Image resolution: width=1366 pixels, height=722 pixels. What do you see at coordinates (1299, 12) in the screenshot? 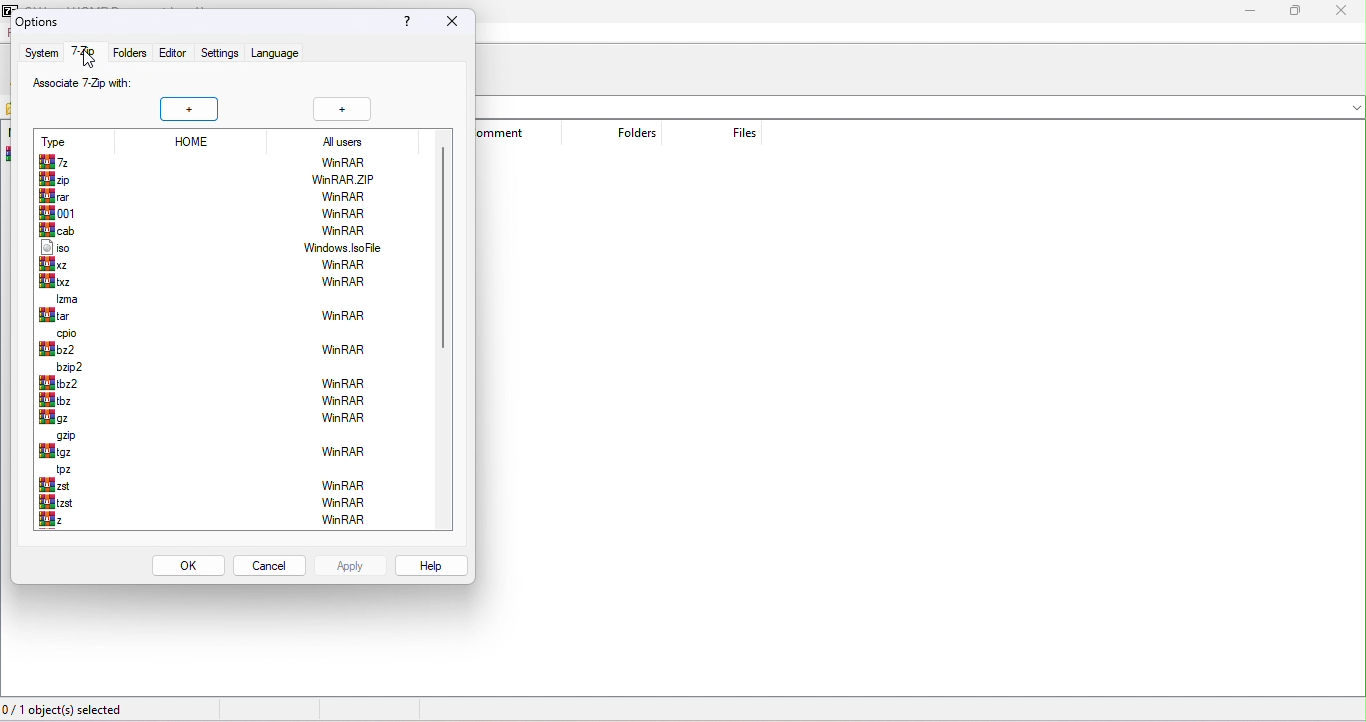
I see `maximize` at bounding box center [1299, 12].